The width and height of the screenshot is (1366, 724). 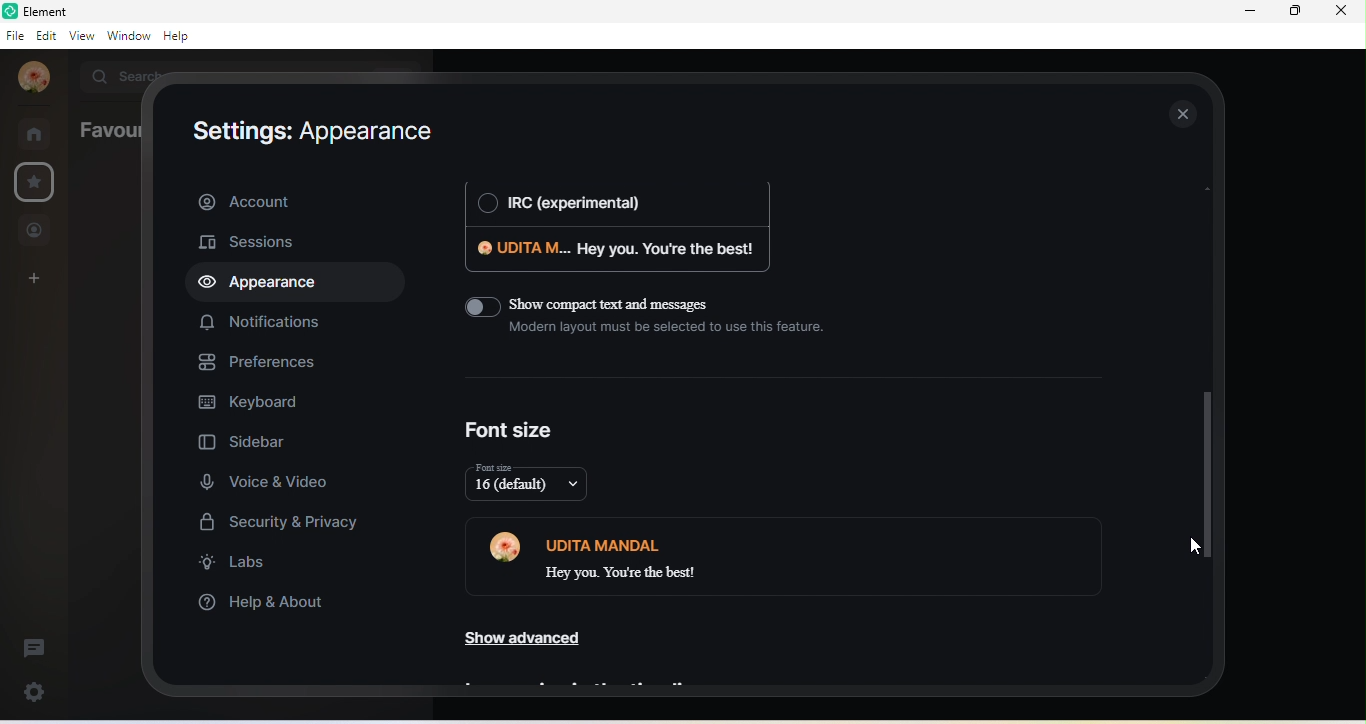 What do you see at coordinates (257, 361) in the screenshot?
I see `preferences` at bounding box center [257, 361].